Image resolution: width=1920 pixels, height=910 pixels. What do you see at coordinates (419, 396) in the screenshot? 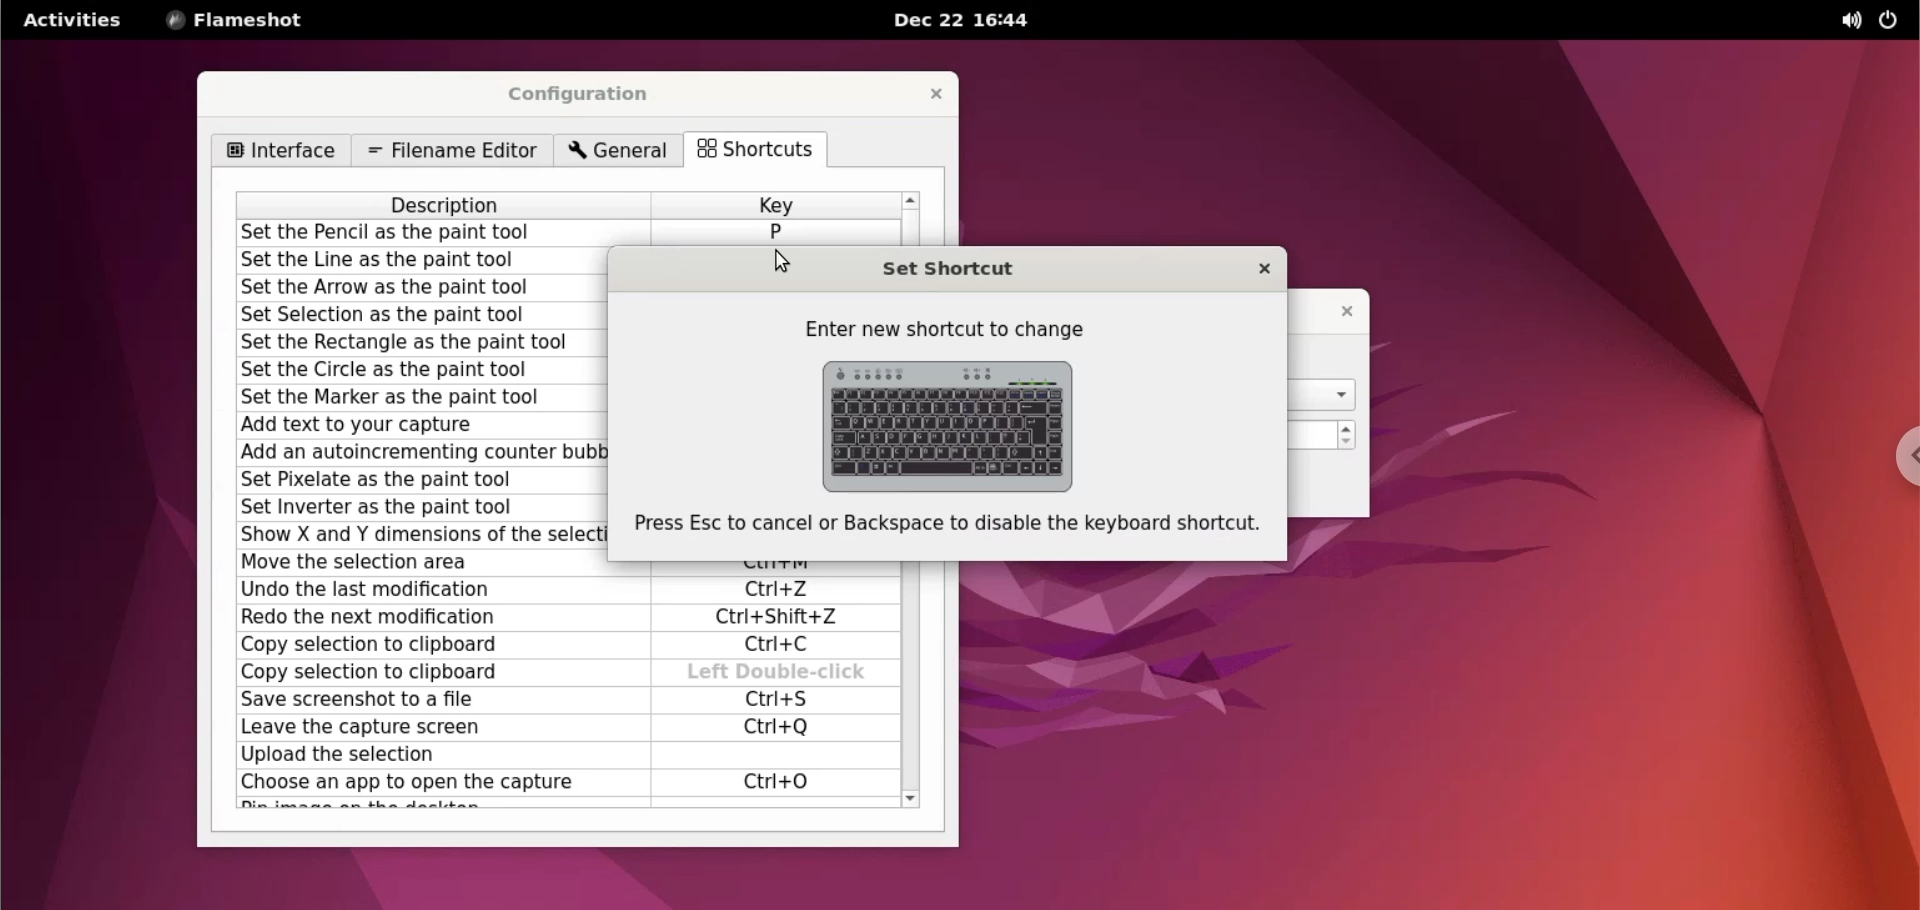
I see `set the marker as the paint tool` at bounding box center [419, 396].